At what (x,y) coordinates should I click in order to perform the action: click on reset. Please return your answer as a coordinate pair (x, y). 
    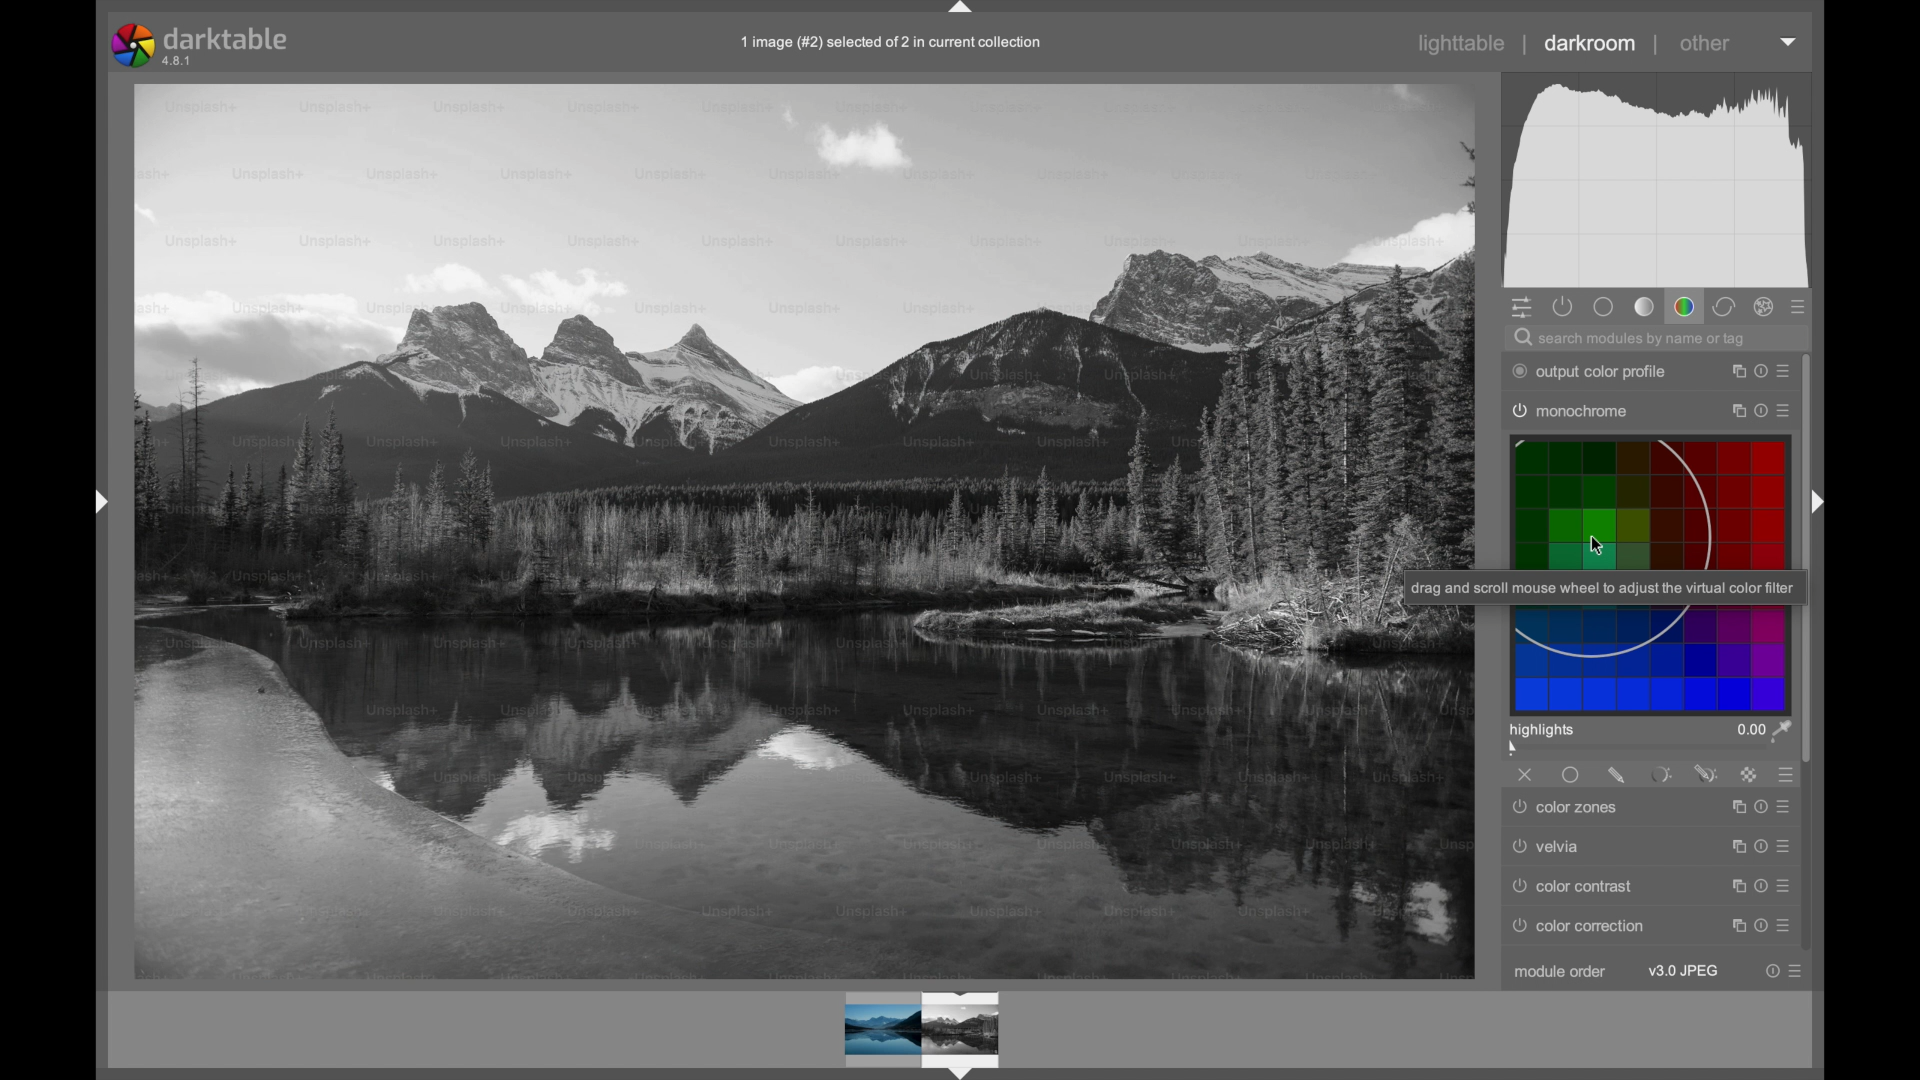
    Looking at the image, I should click on (1762, 808).